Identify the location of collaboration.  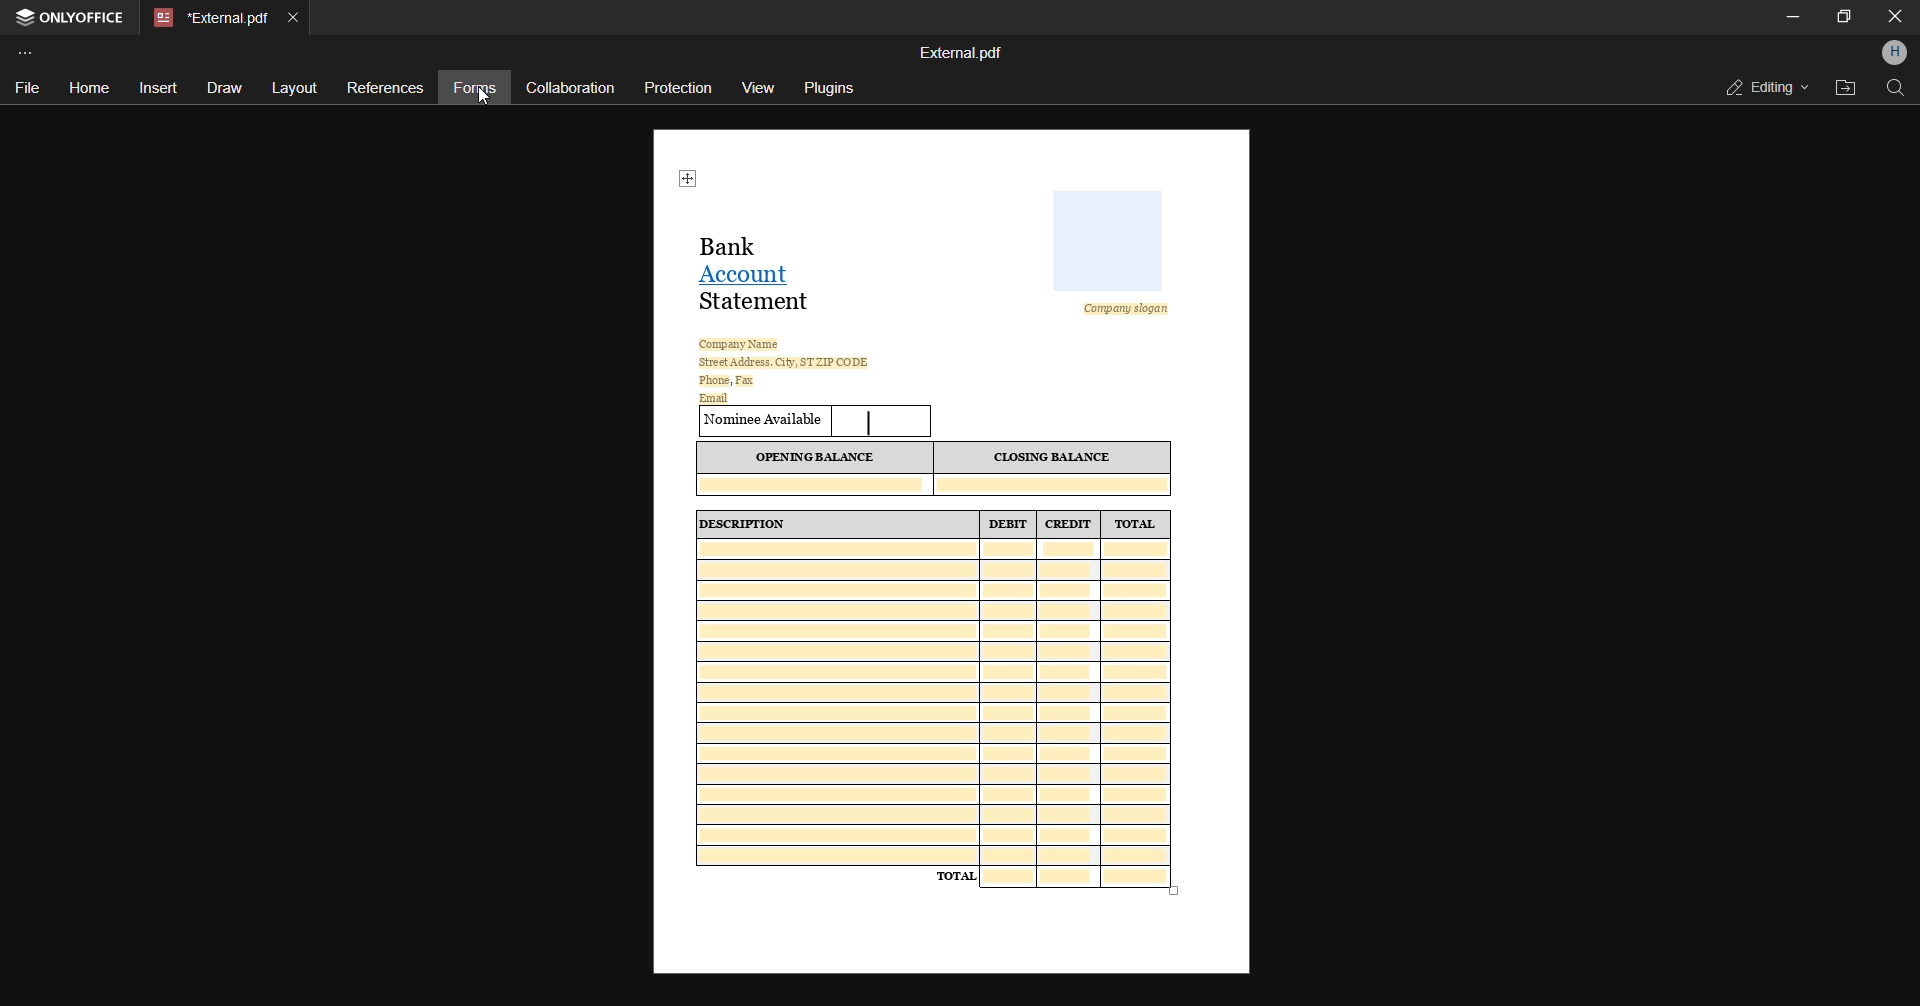
(570, 86).